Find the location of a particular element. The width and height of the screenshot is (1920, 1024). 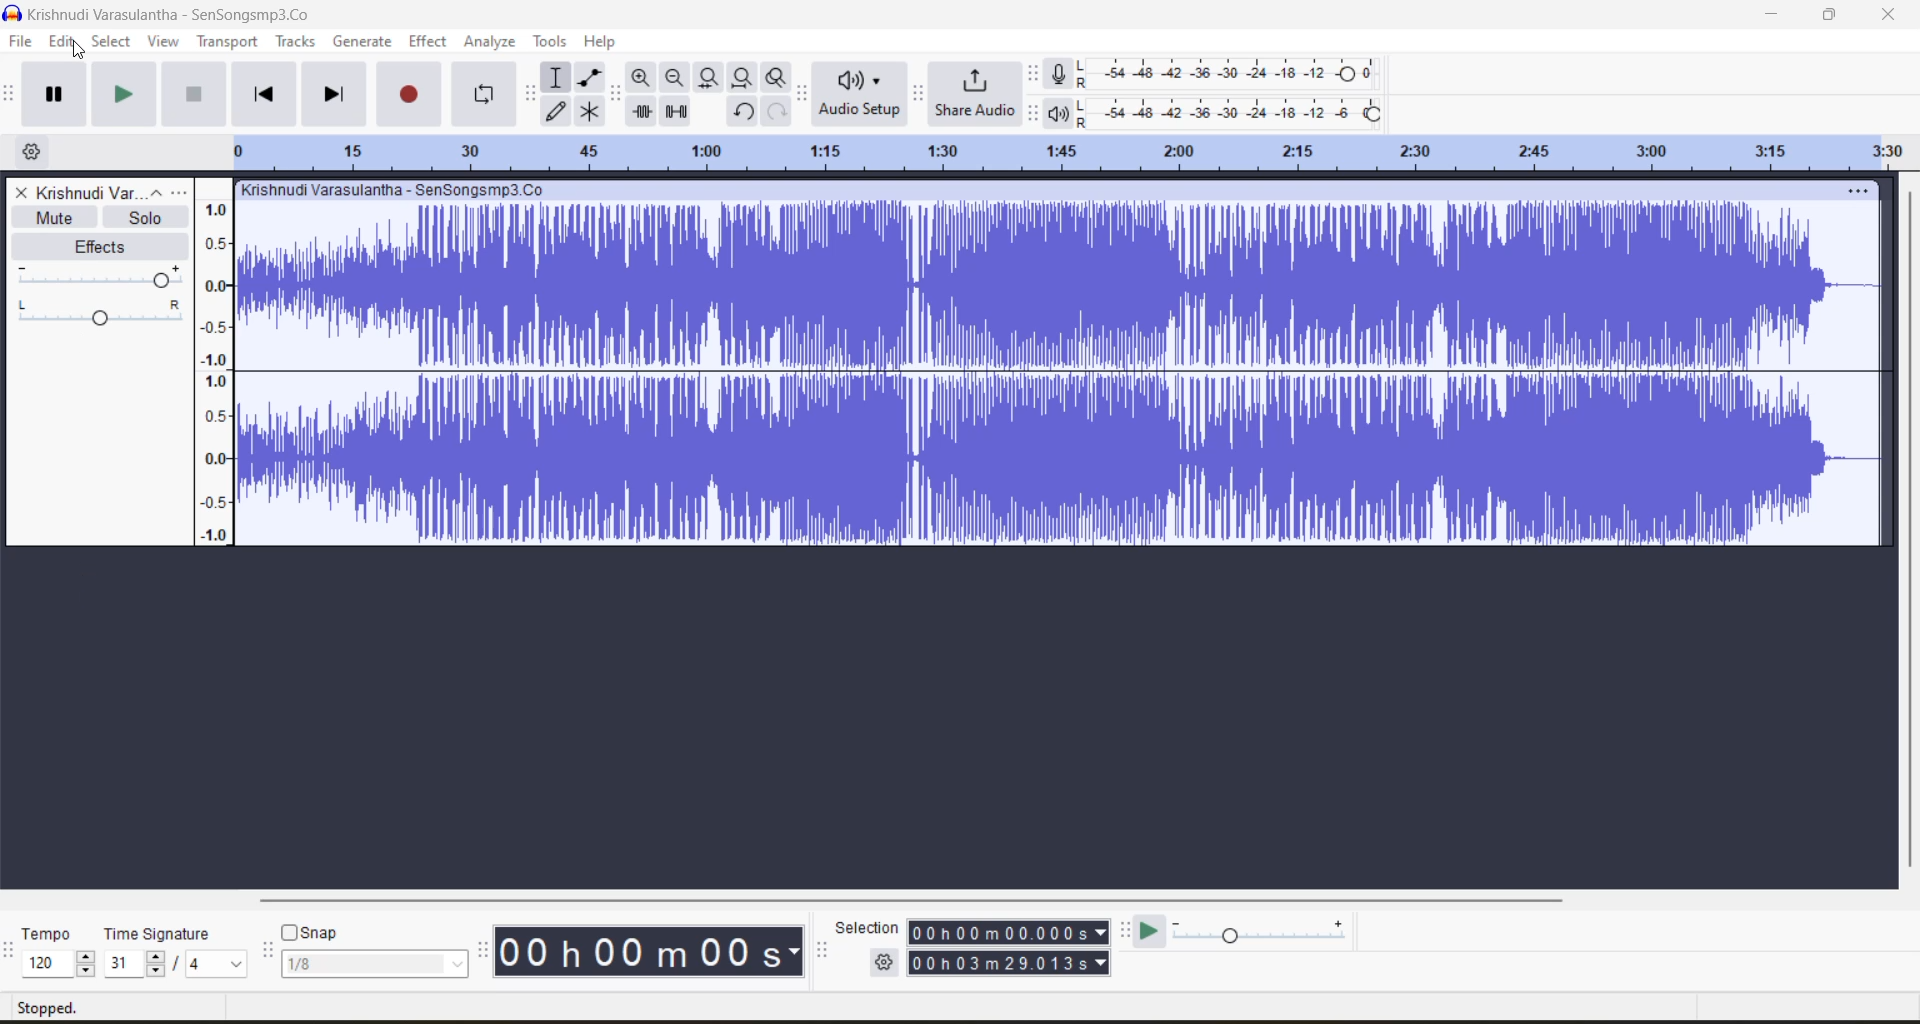

tools is located at coordinates (551, 42).